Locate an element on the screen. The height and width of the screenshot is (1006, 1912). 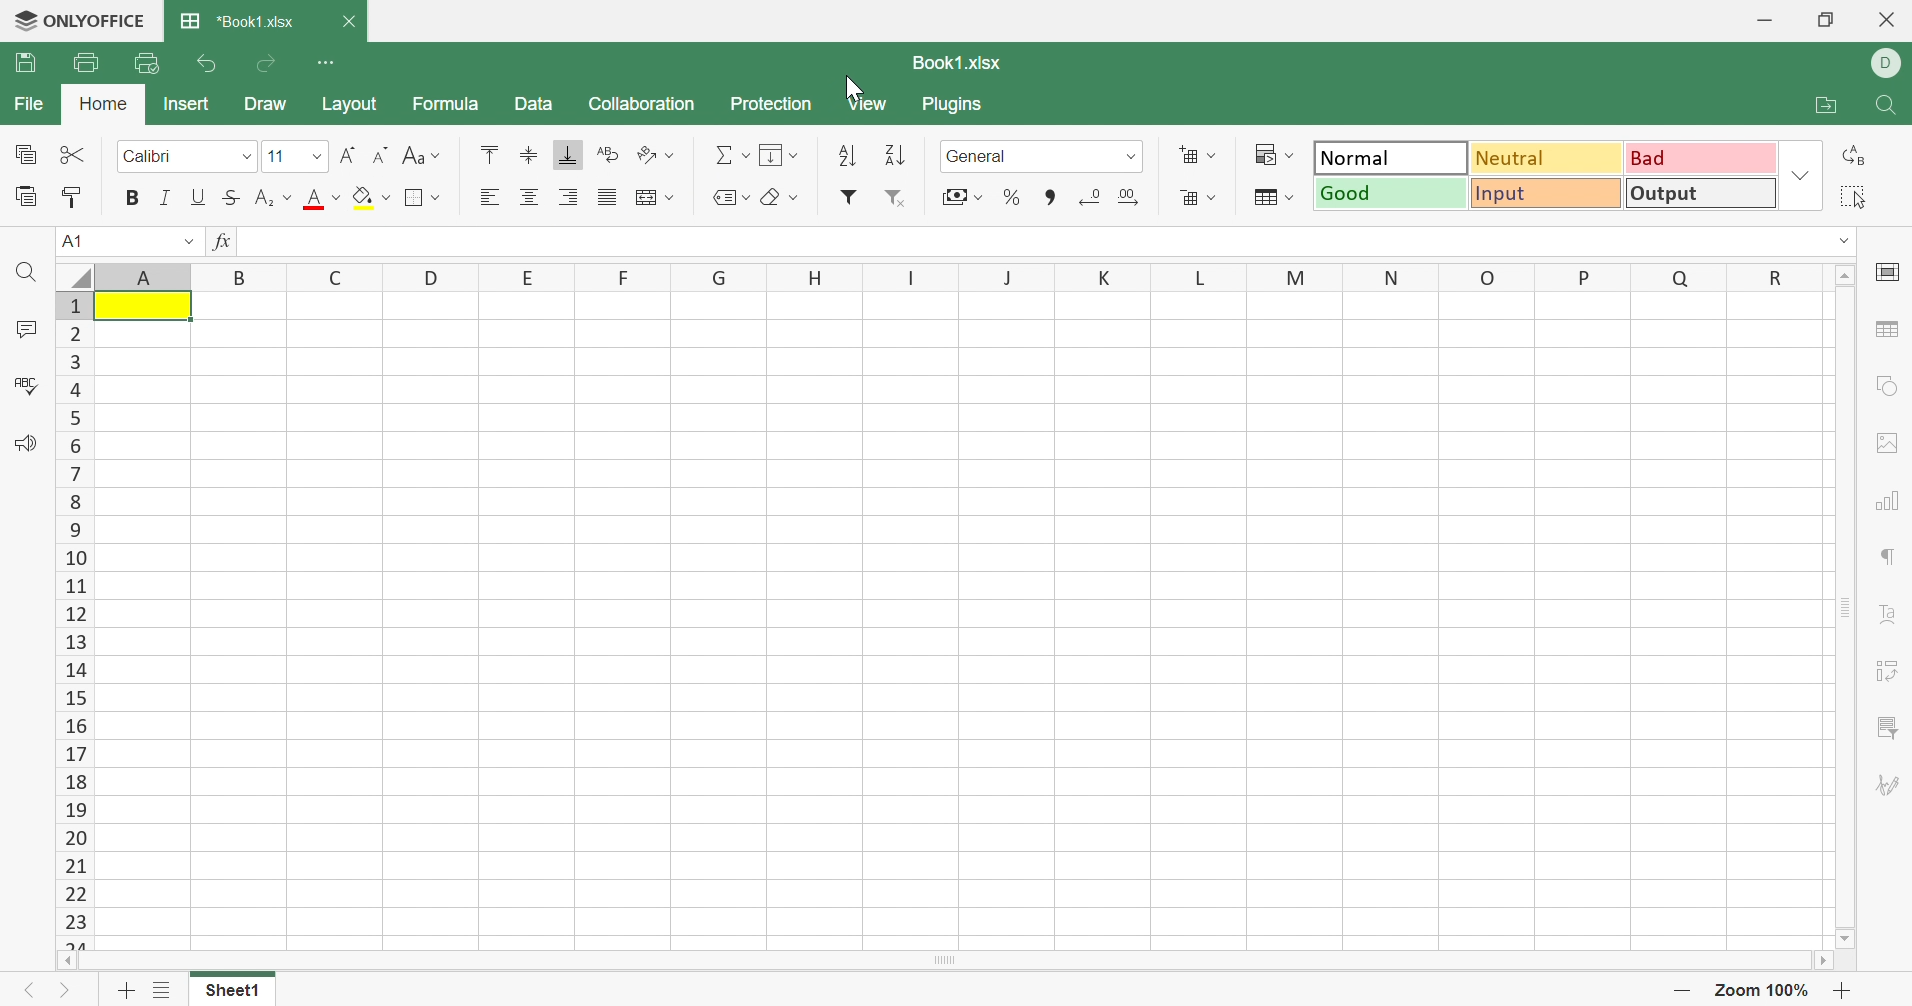
Orientation is located at coordinates (654, 156).